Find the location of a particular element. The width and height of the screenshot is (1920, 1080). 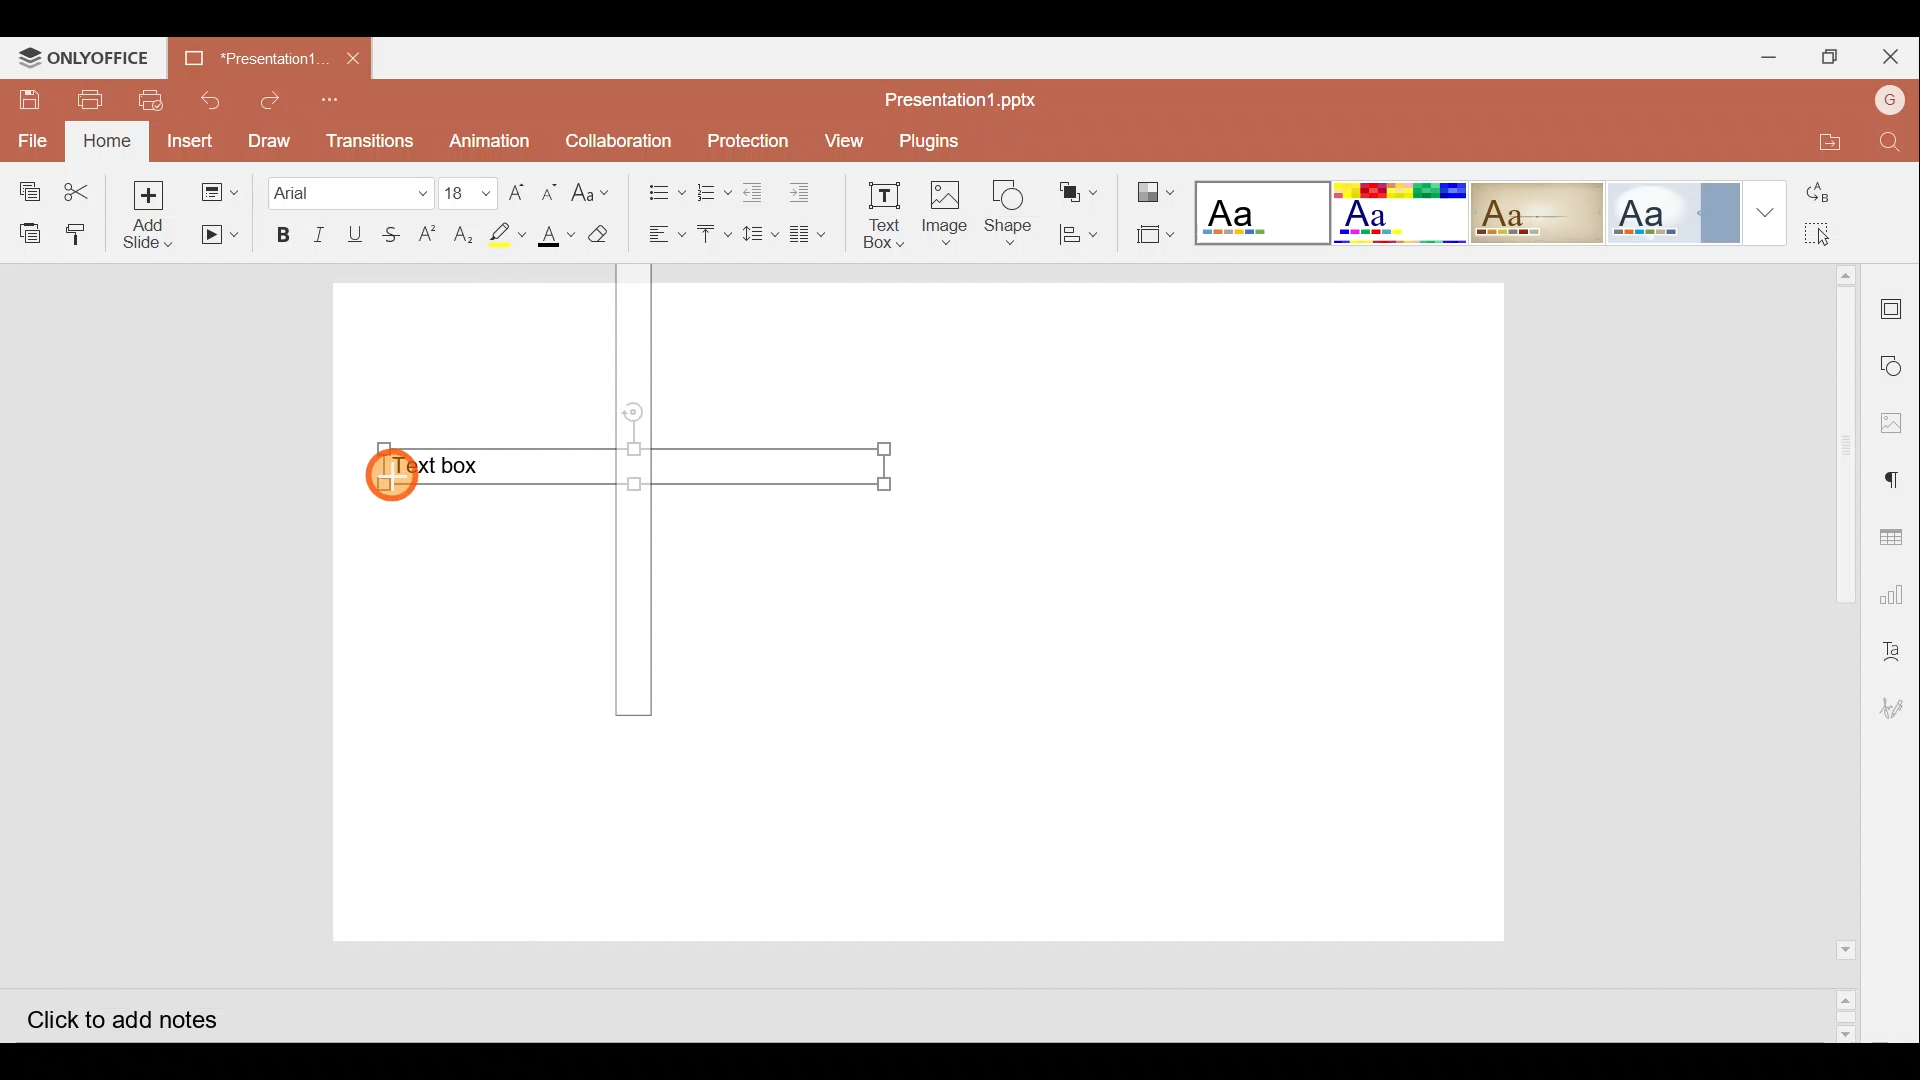

Decrease indent is located at coordinates (756, 191).